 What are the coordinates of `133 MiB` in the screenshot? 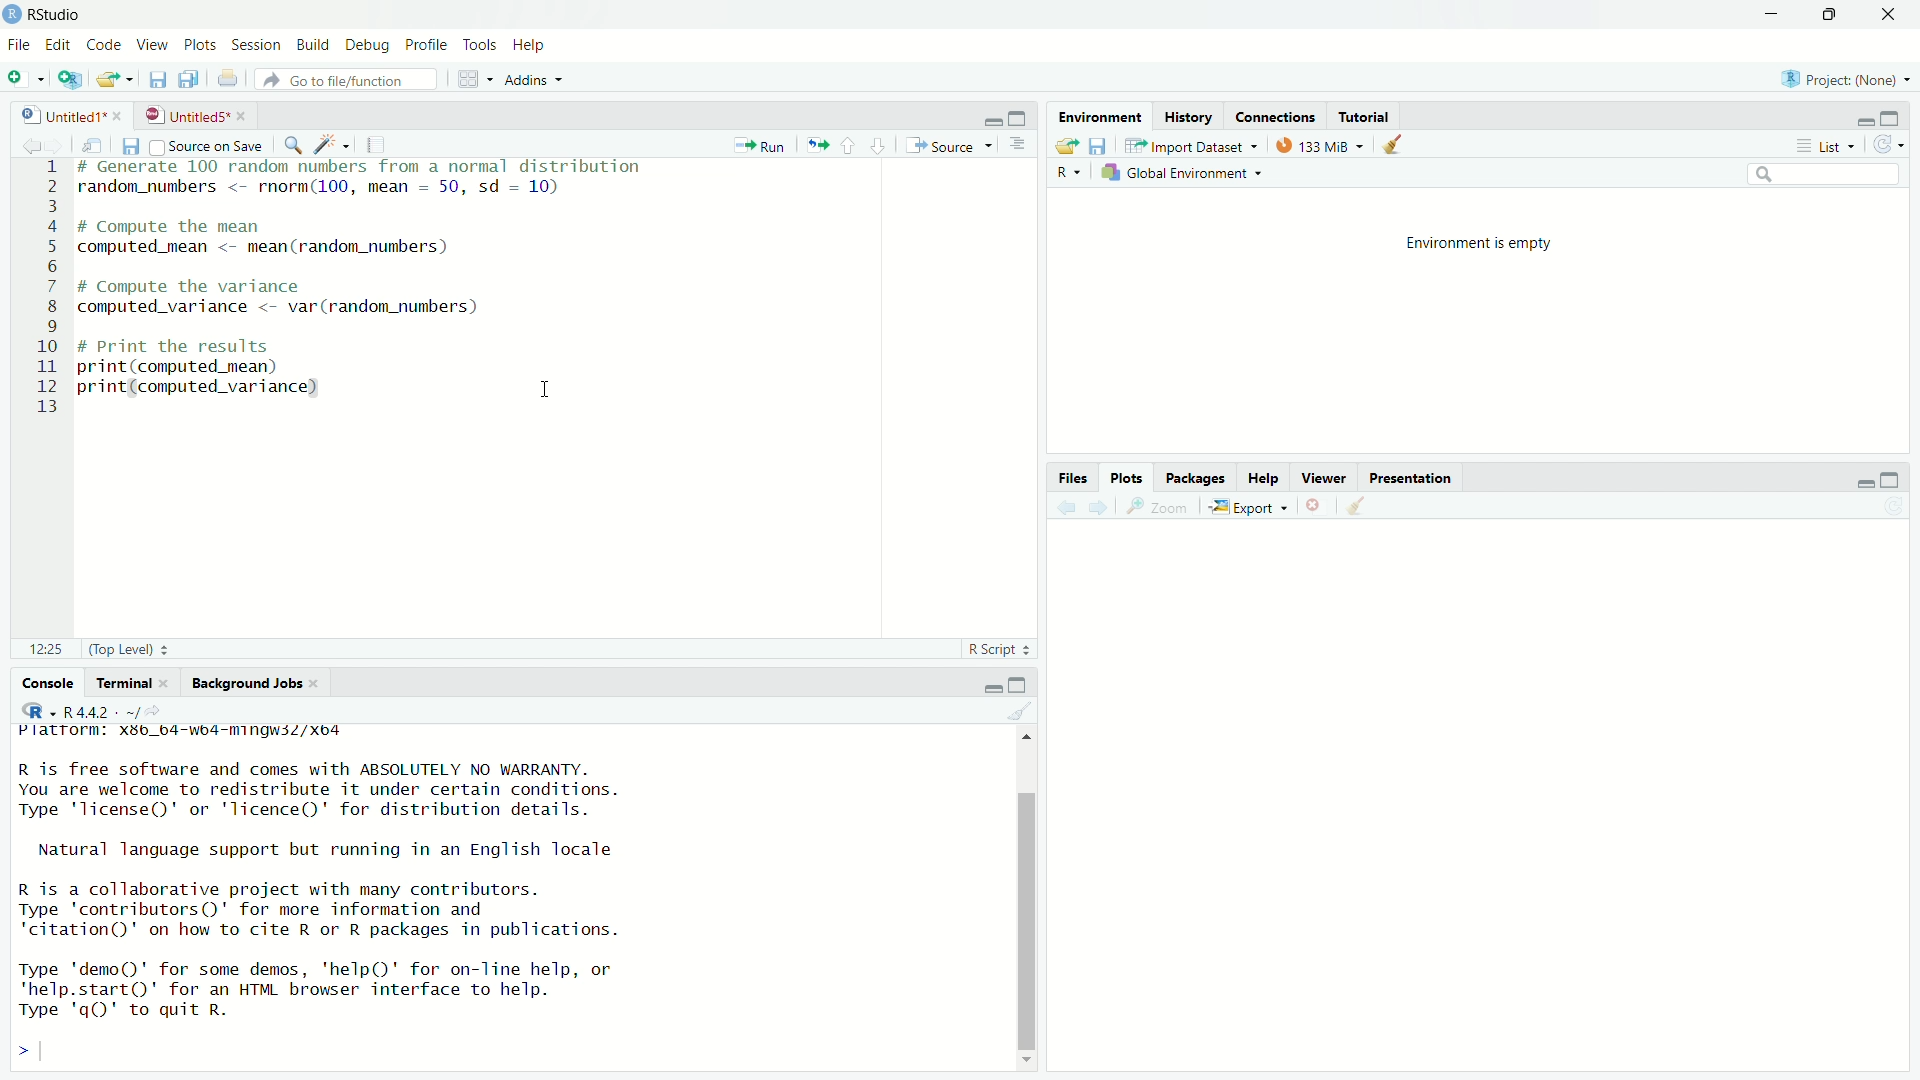 It's located at (1317, 144).